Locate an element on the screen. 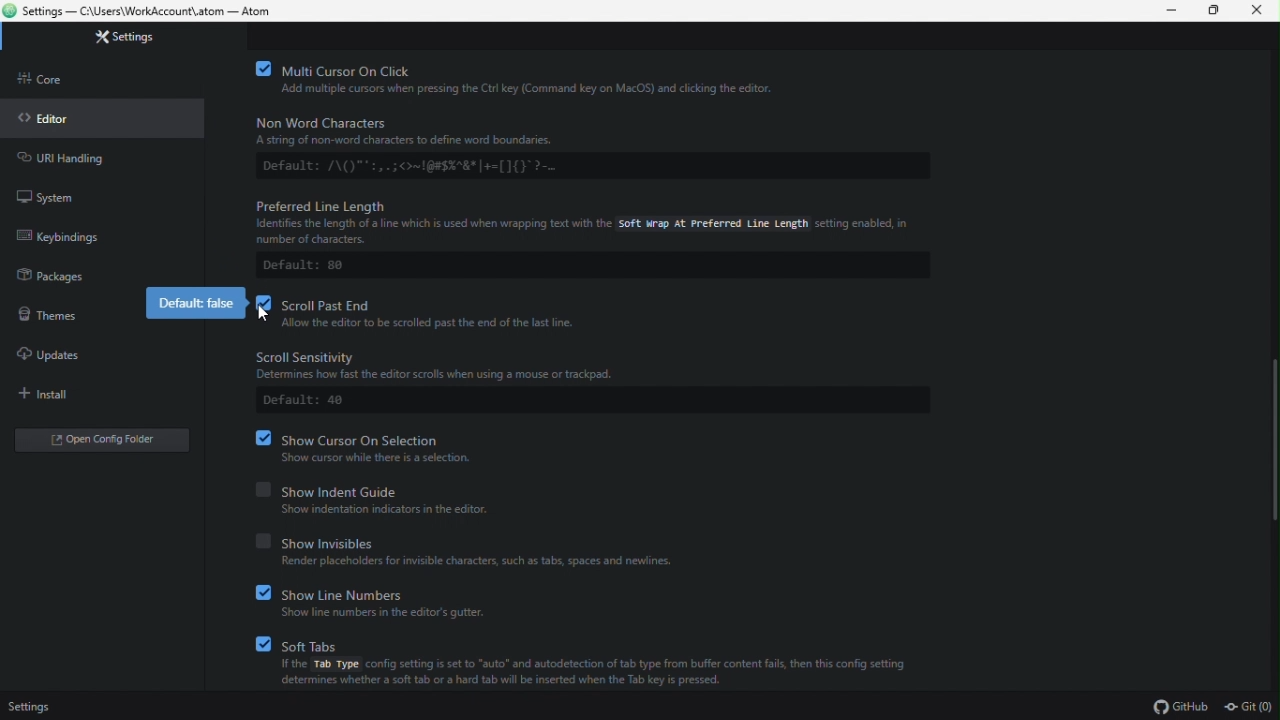 This screenshot has height=720, width=1280. Show indent guide is located at coordinates (418, 488).